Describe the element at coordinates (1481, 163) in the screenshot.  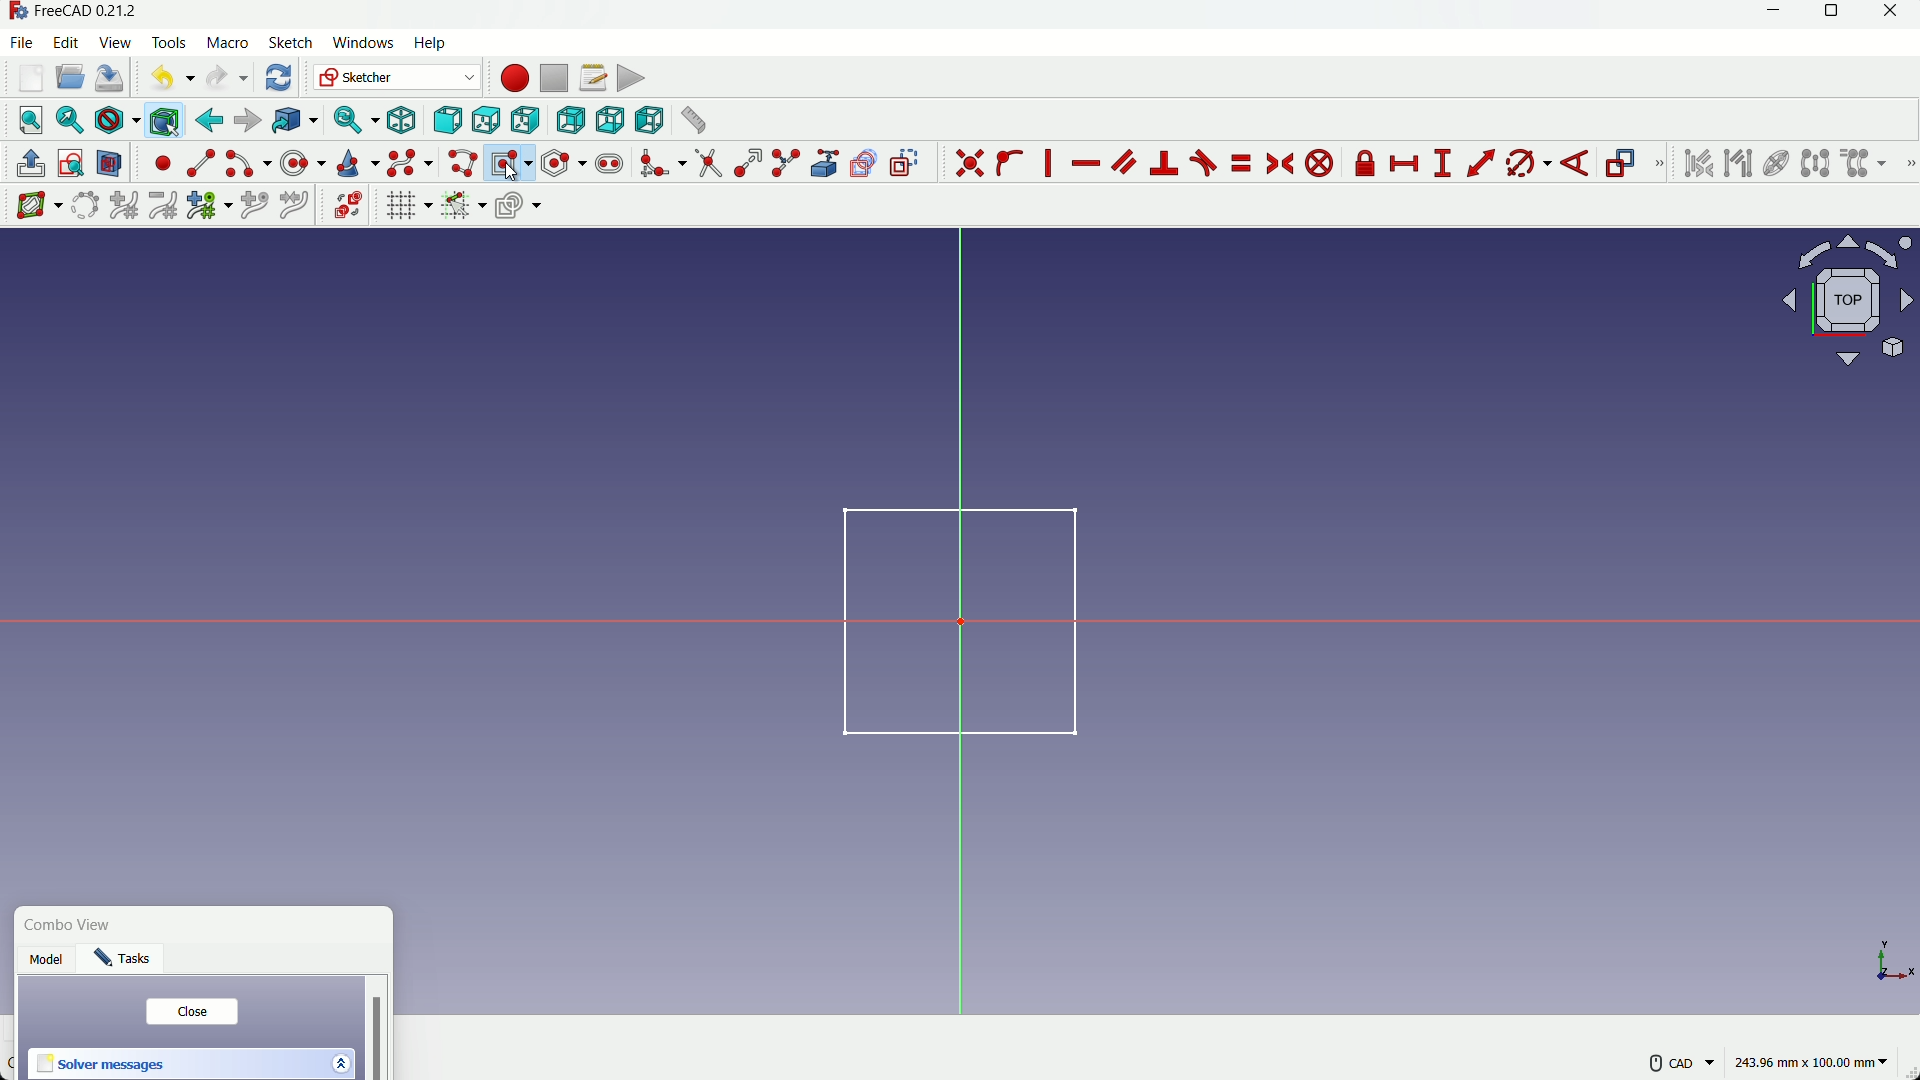
I see `constraint distance` at that location.